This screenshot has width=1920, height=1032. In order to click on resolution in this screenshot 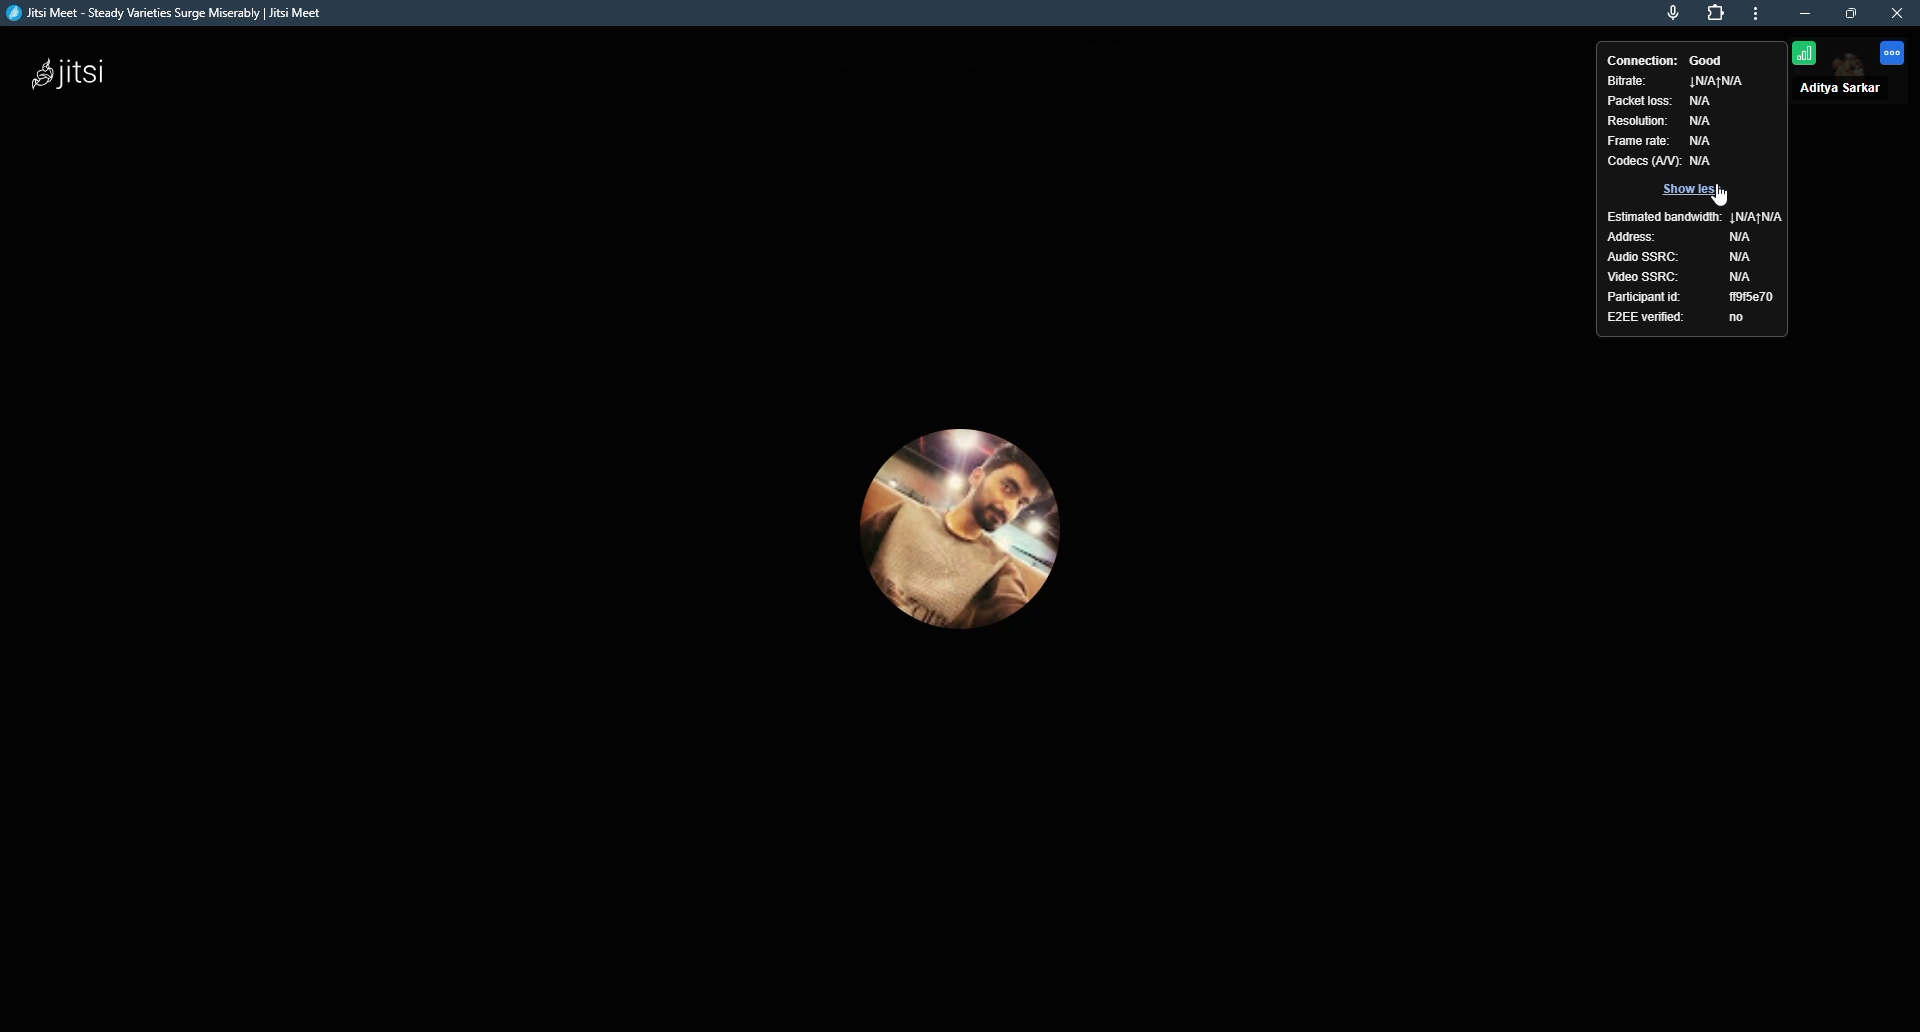, I will do `click(1636, 123)`.